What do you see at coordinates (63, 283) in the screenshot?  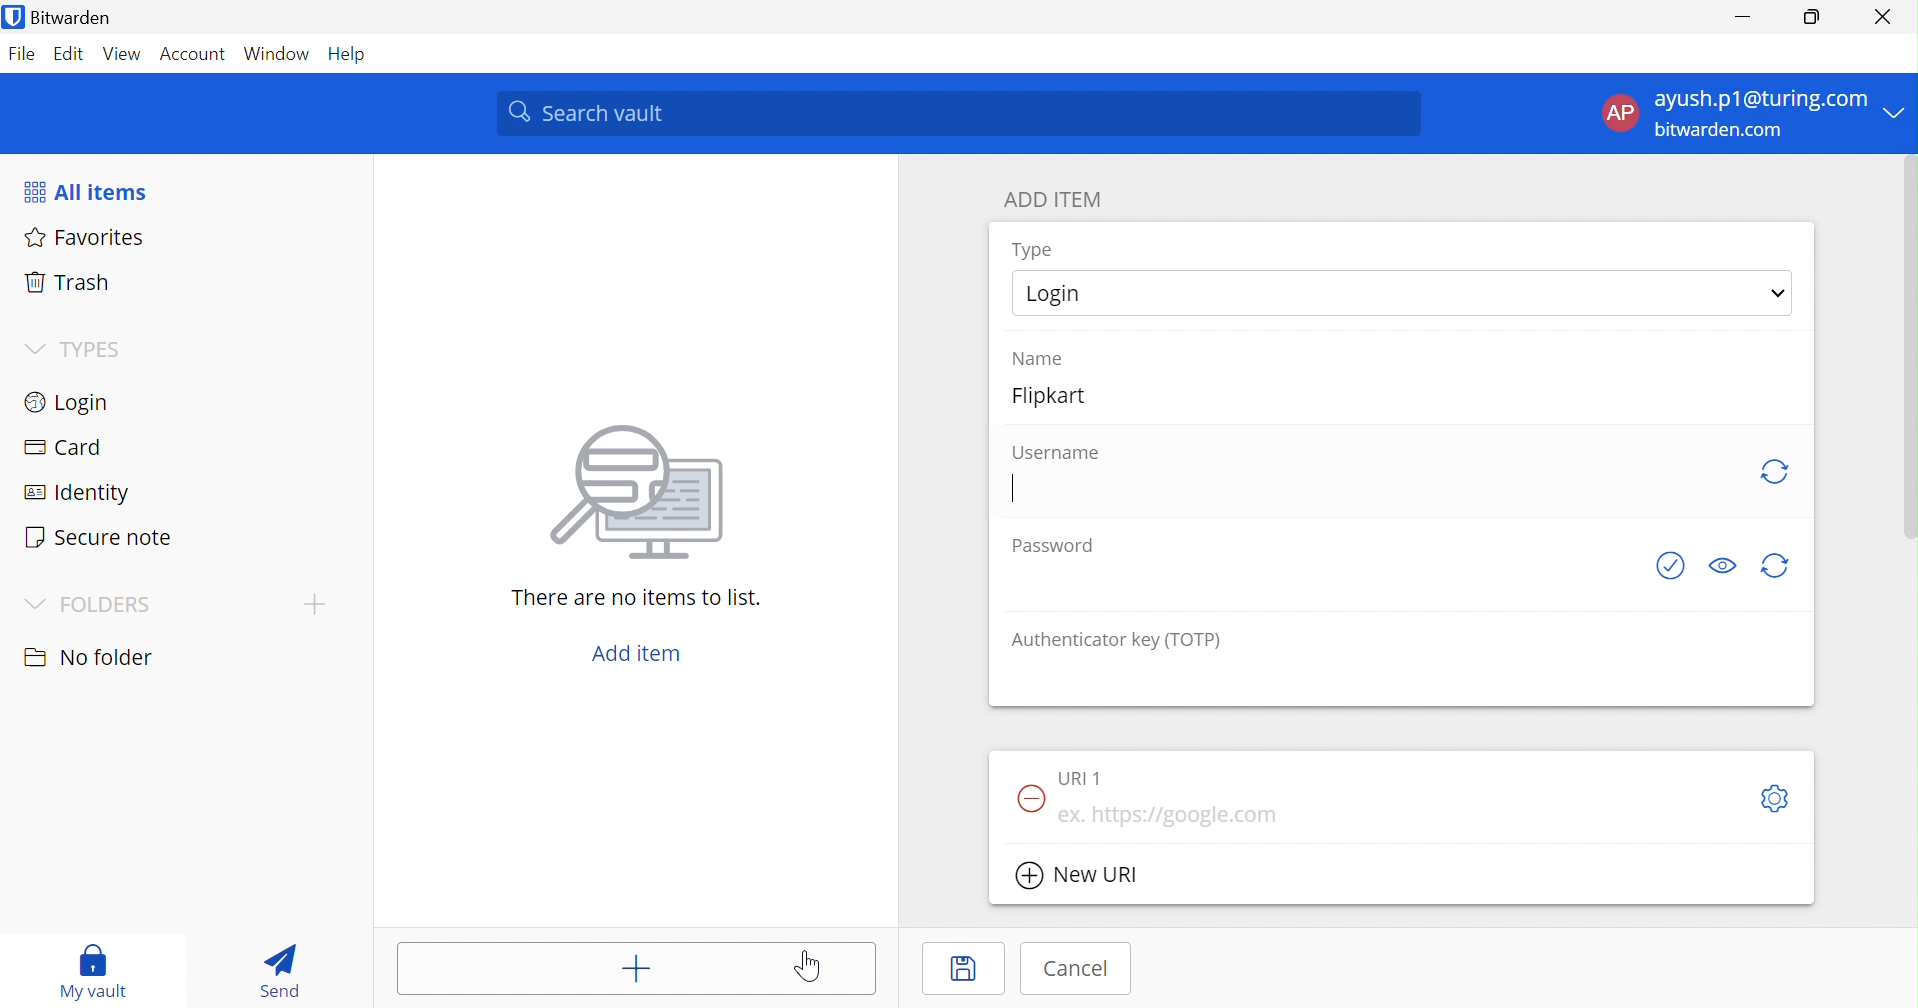 I see `Trash` at bounding box center [63, 283].